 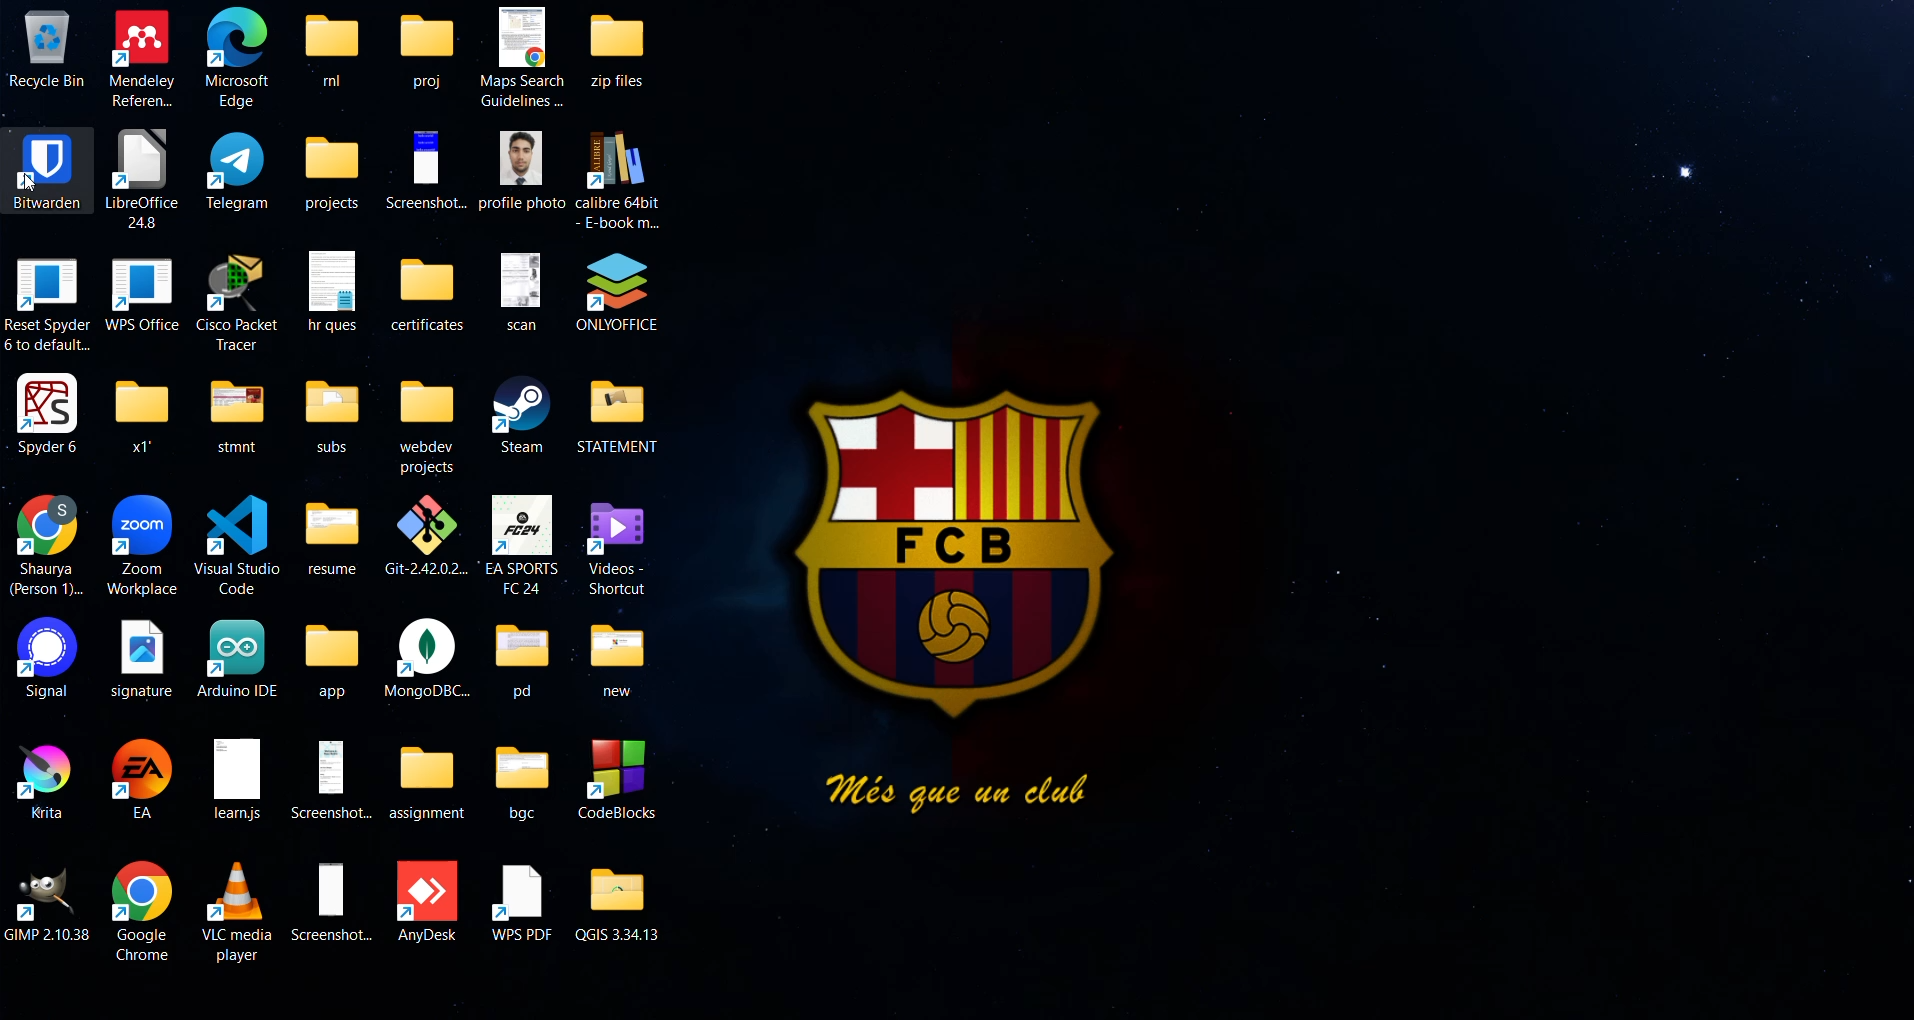 I want to click on Maps Search Guidelines ..., so click(x=525, y=55).